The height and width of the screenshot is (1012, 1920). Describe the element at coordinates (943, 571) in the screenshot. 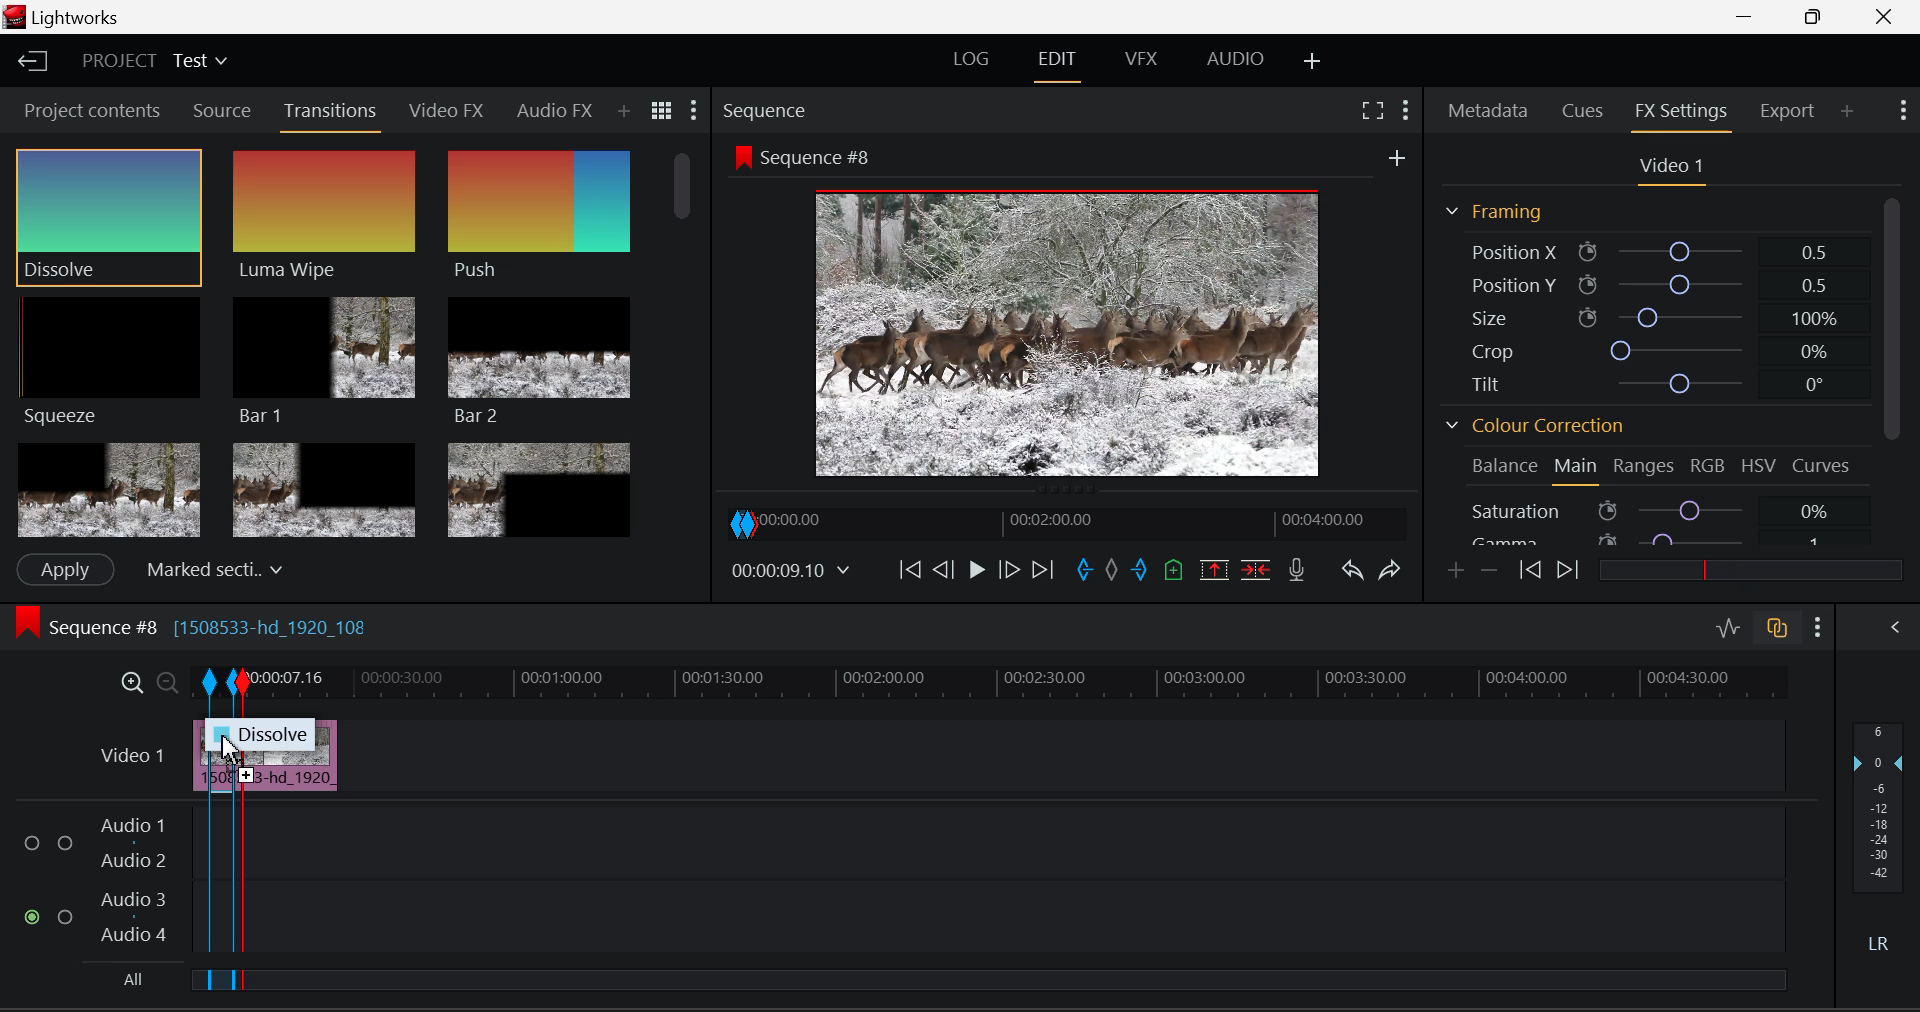

I see `Go Back` at that location.